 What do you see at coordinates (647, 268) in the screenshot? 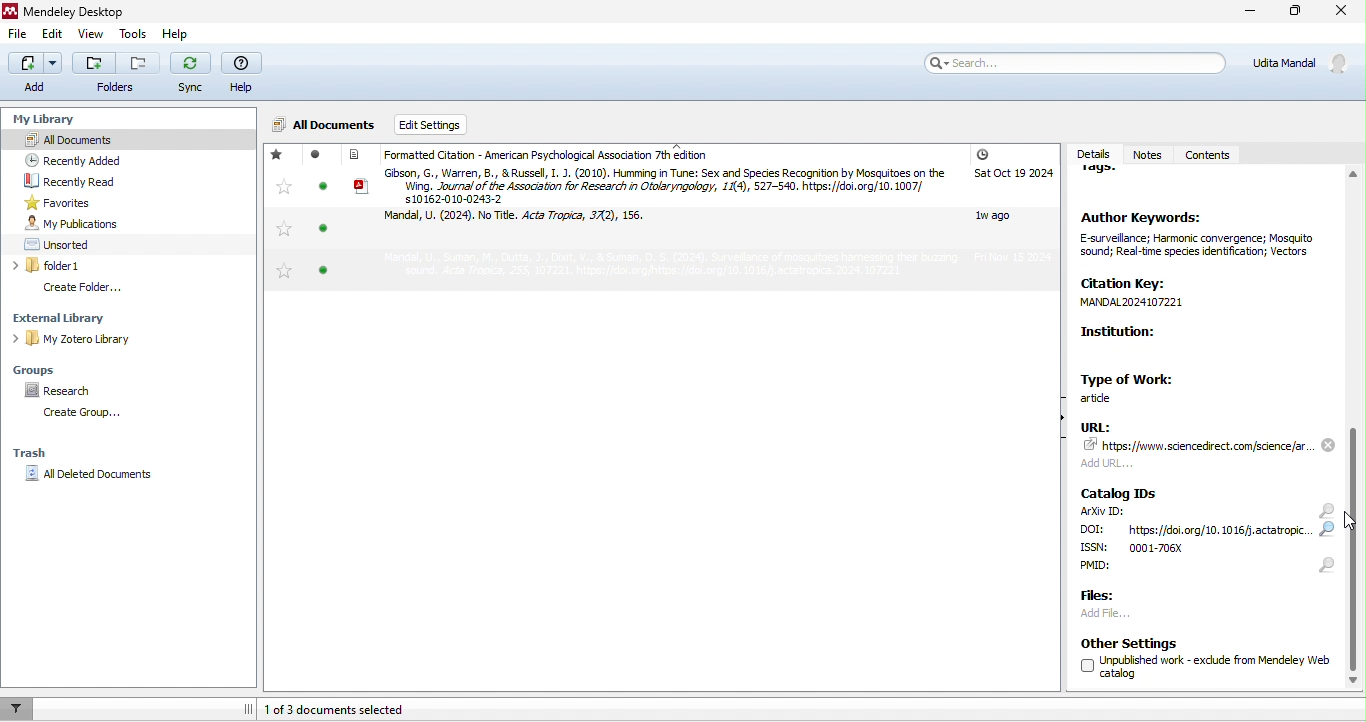
I see `article by Mandal et al, 2024` at bounding box center [647, 268].